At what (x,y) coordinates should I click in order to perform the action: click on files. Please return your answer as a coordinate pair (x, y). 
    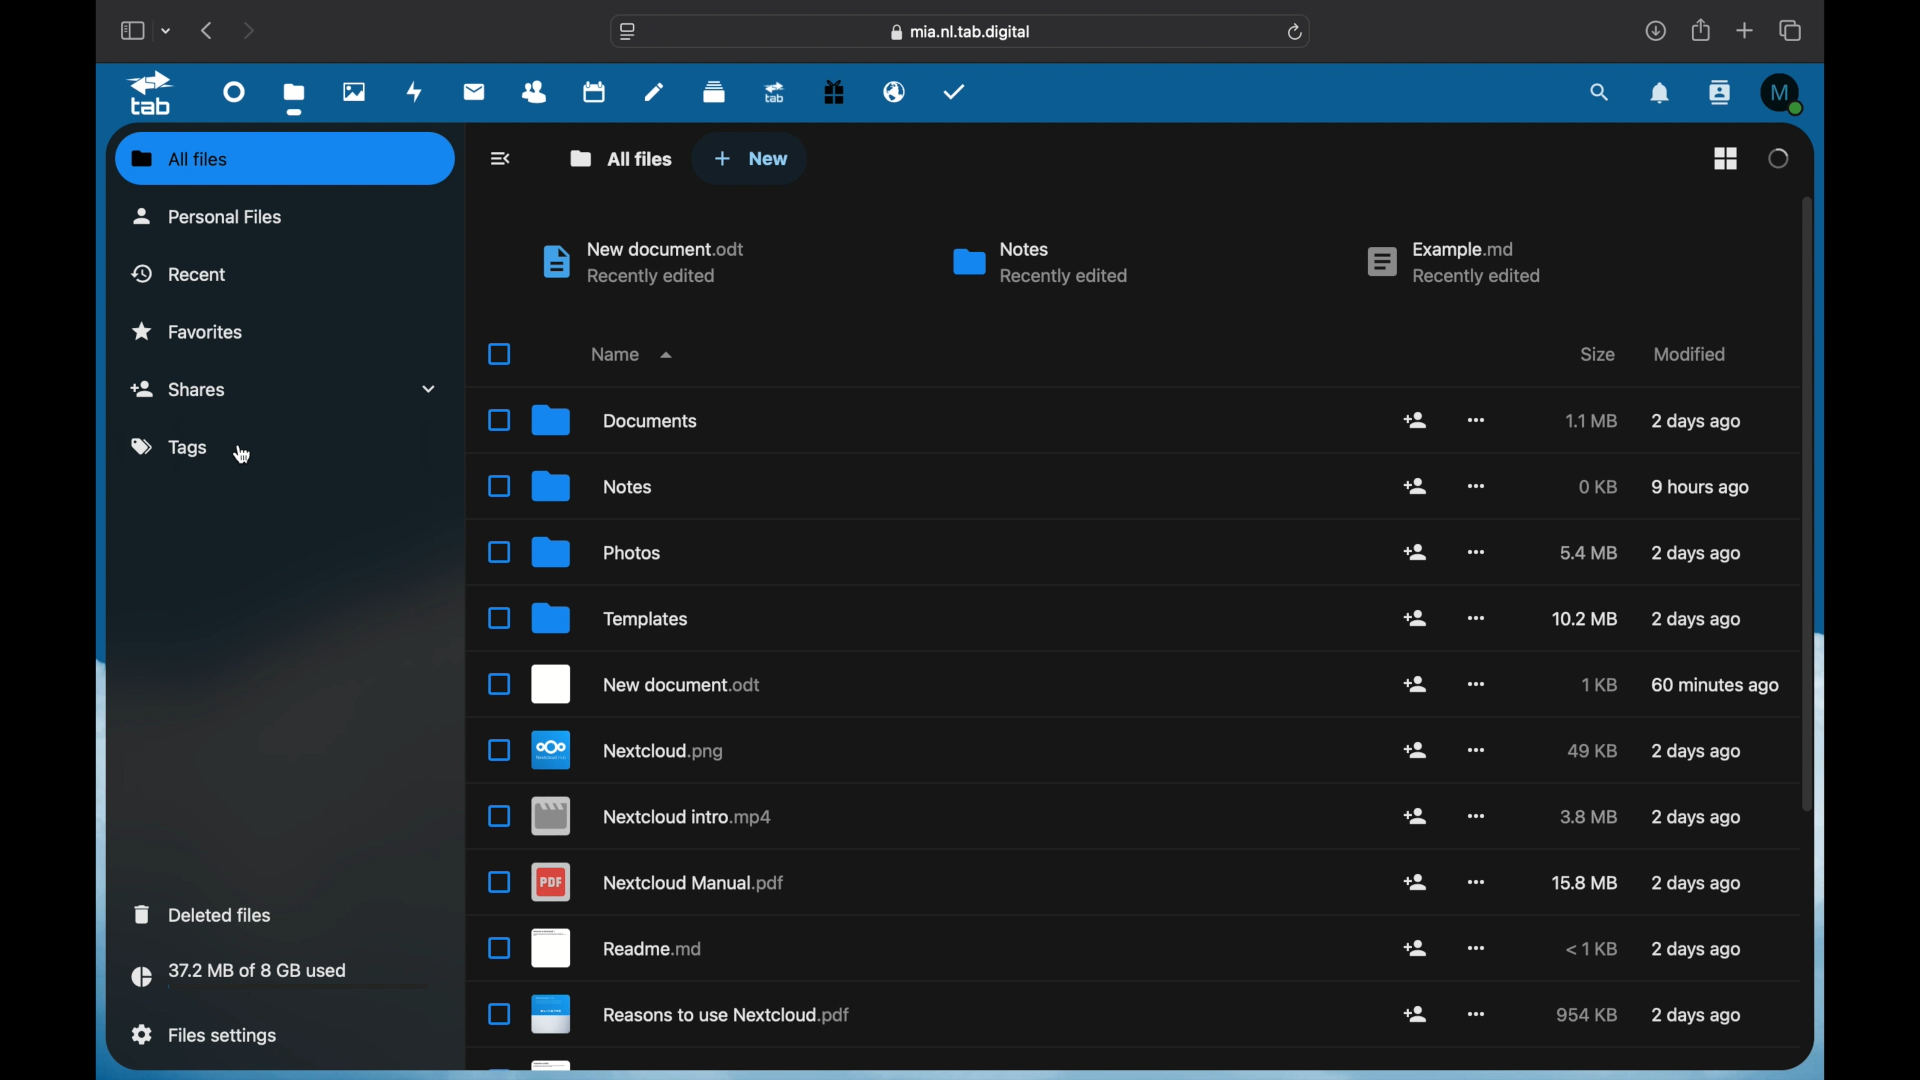
    Looking at the image, I should click on (298, 99).